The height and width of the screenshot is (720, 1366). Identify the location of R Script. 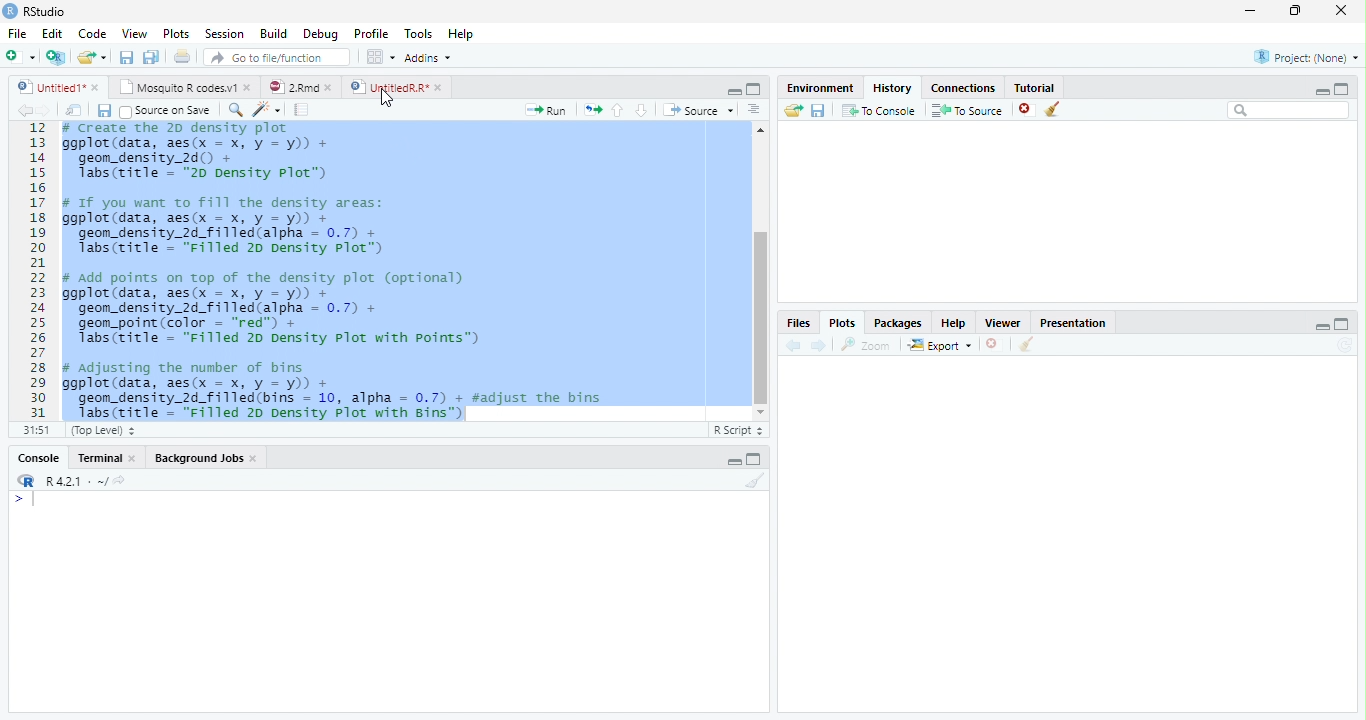
(739, 431).